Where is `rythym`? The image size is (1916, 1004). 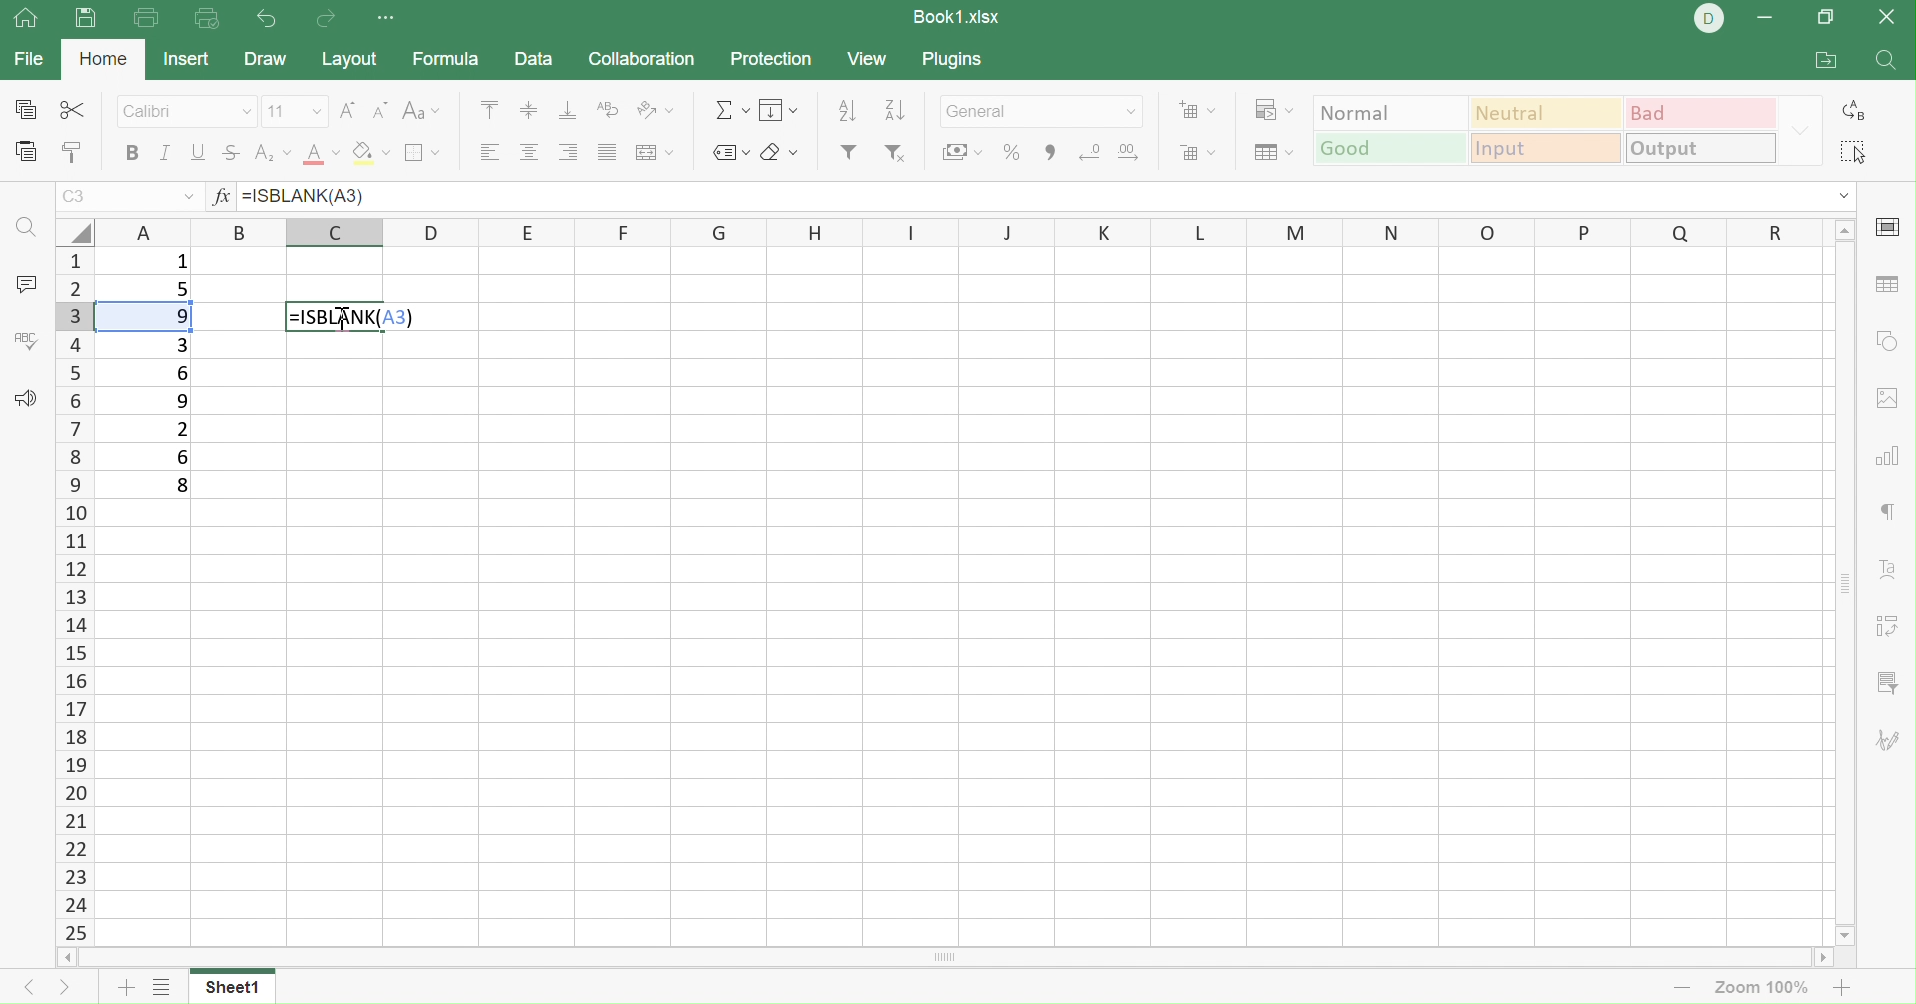 rythym is located at coordinates (1878, 515).